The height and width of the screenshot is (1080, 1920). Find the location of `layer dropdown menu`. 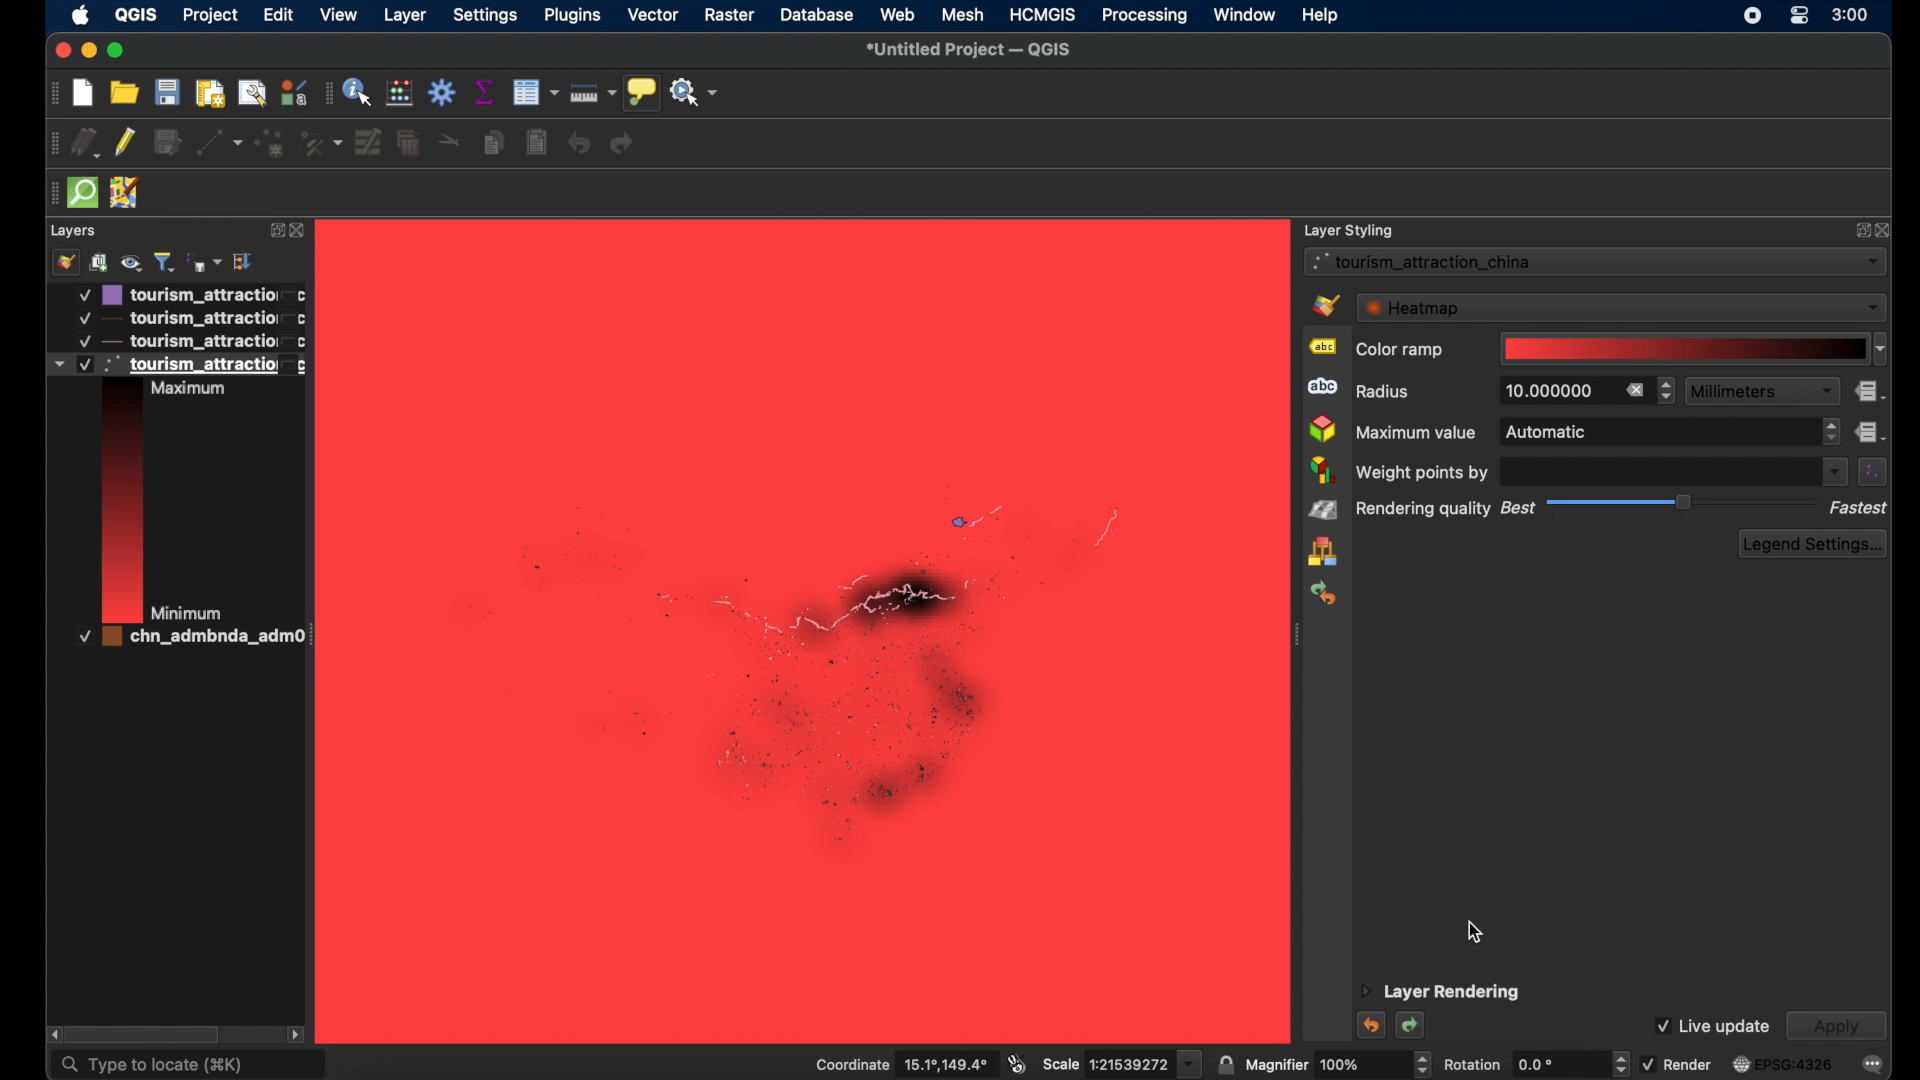

layer dropdown menu is located at coordinates (1596, 261).